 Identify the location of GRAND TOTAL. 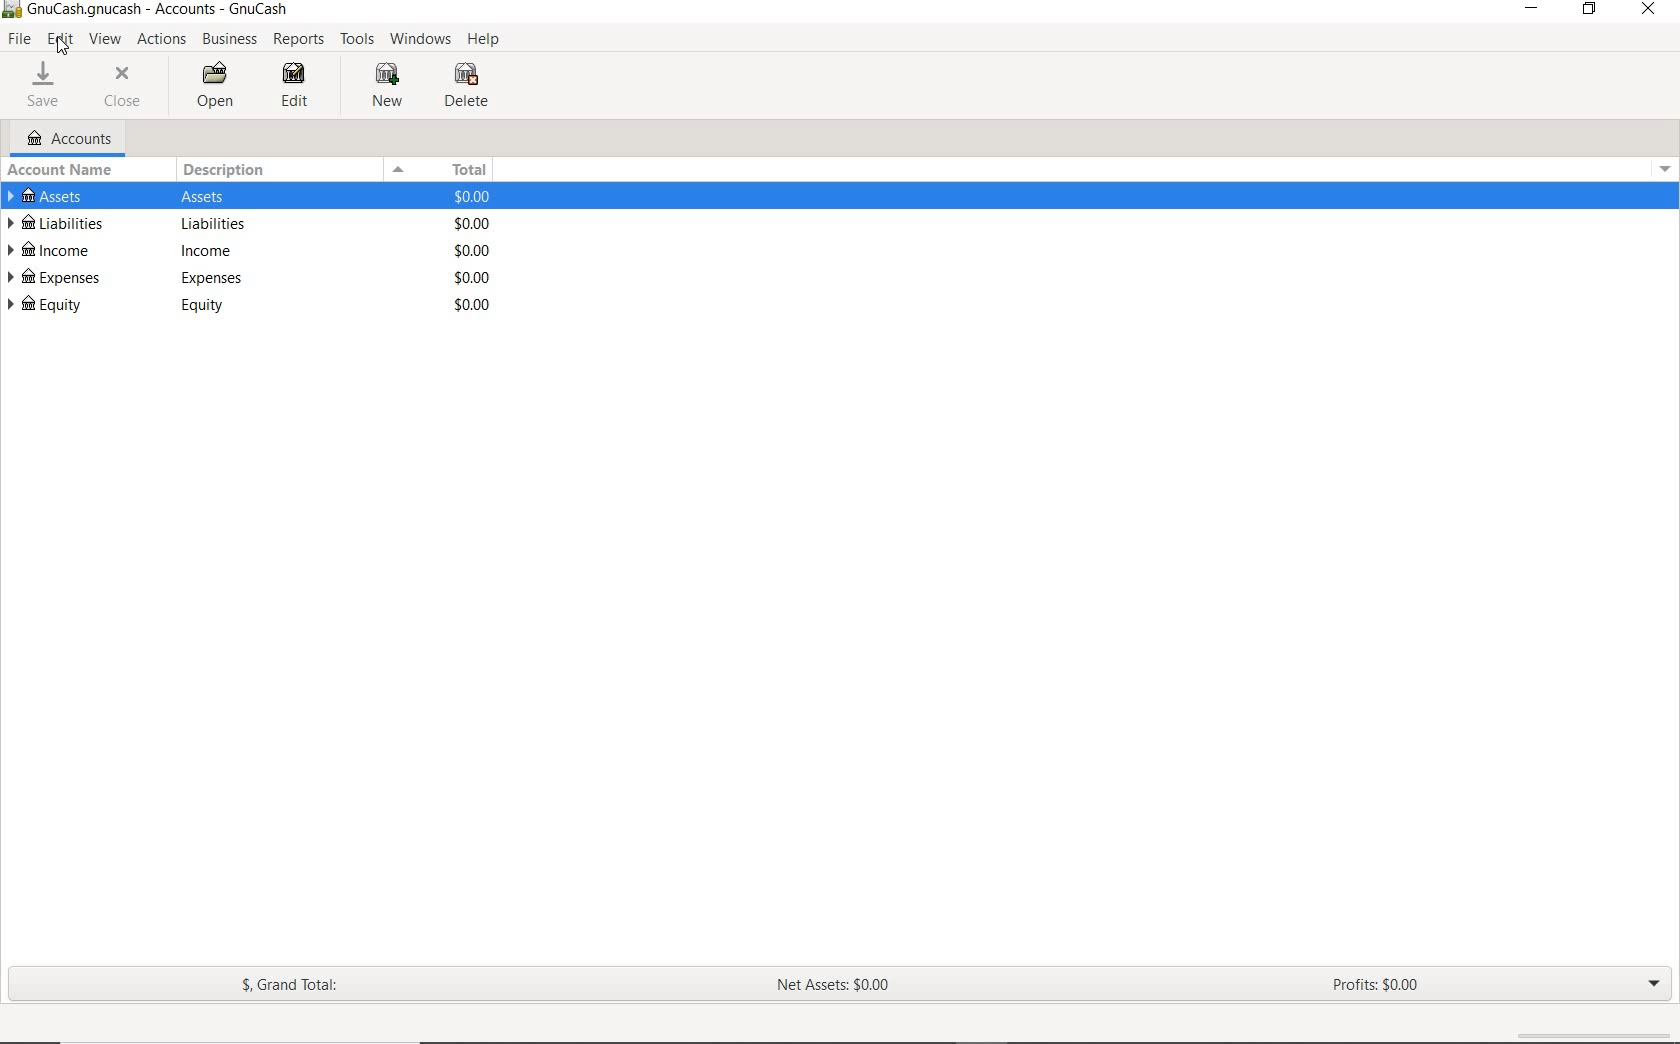
(292, 986).